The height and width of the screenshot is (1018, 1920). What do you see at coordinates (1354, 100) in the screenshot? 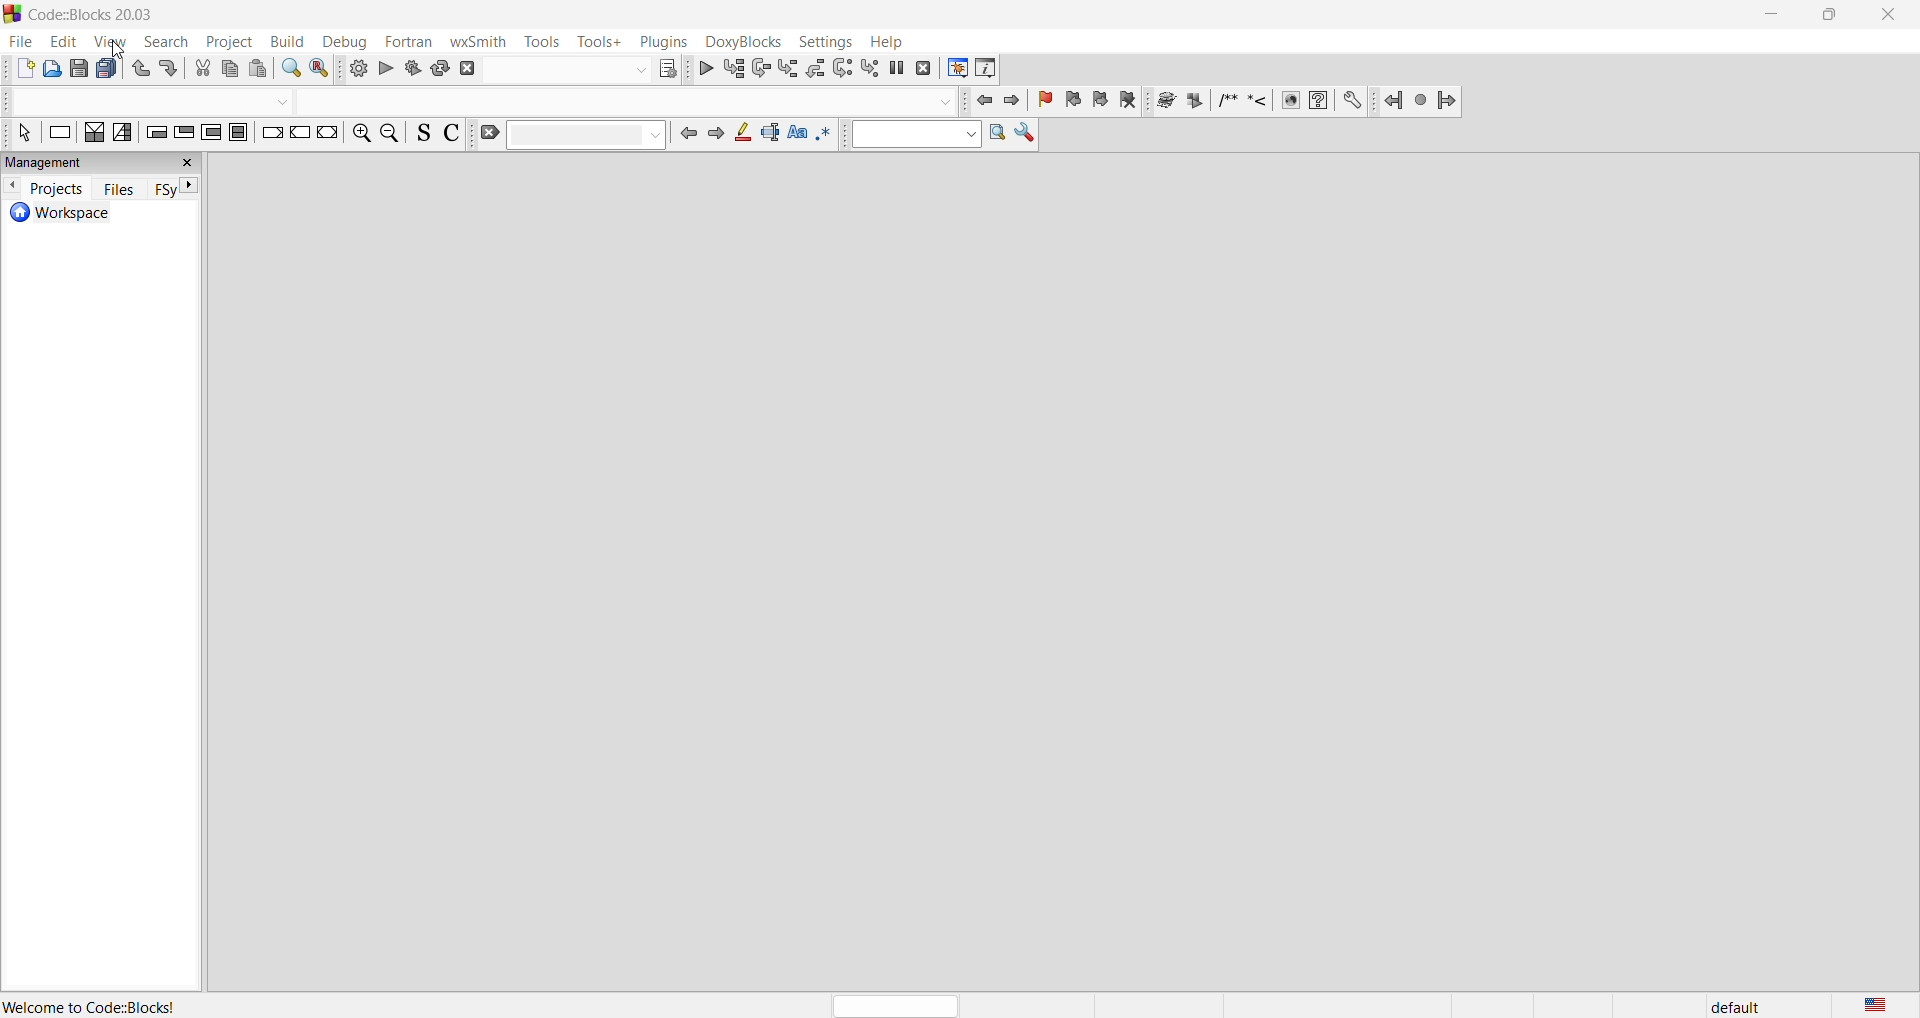
I see `Preferences` at bounding box center [1354, 100].